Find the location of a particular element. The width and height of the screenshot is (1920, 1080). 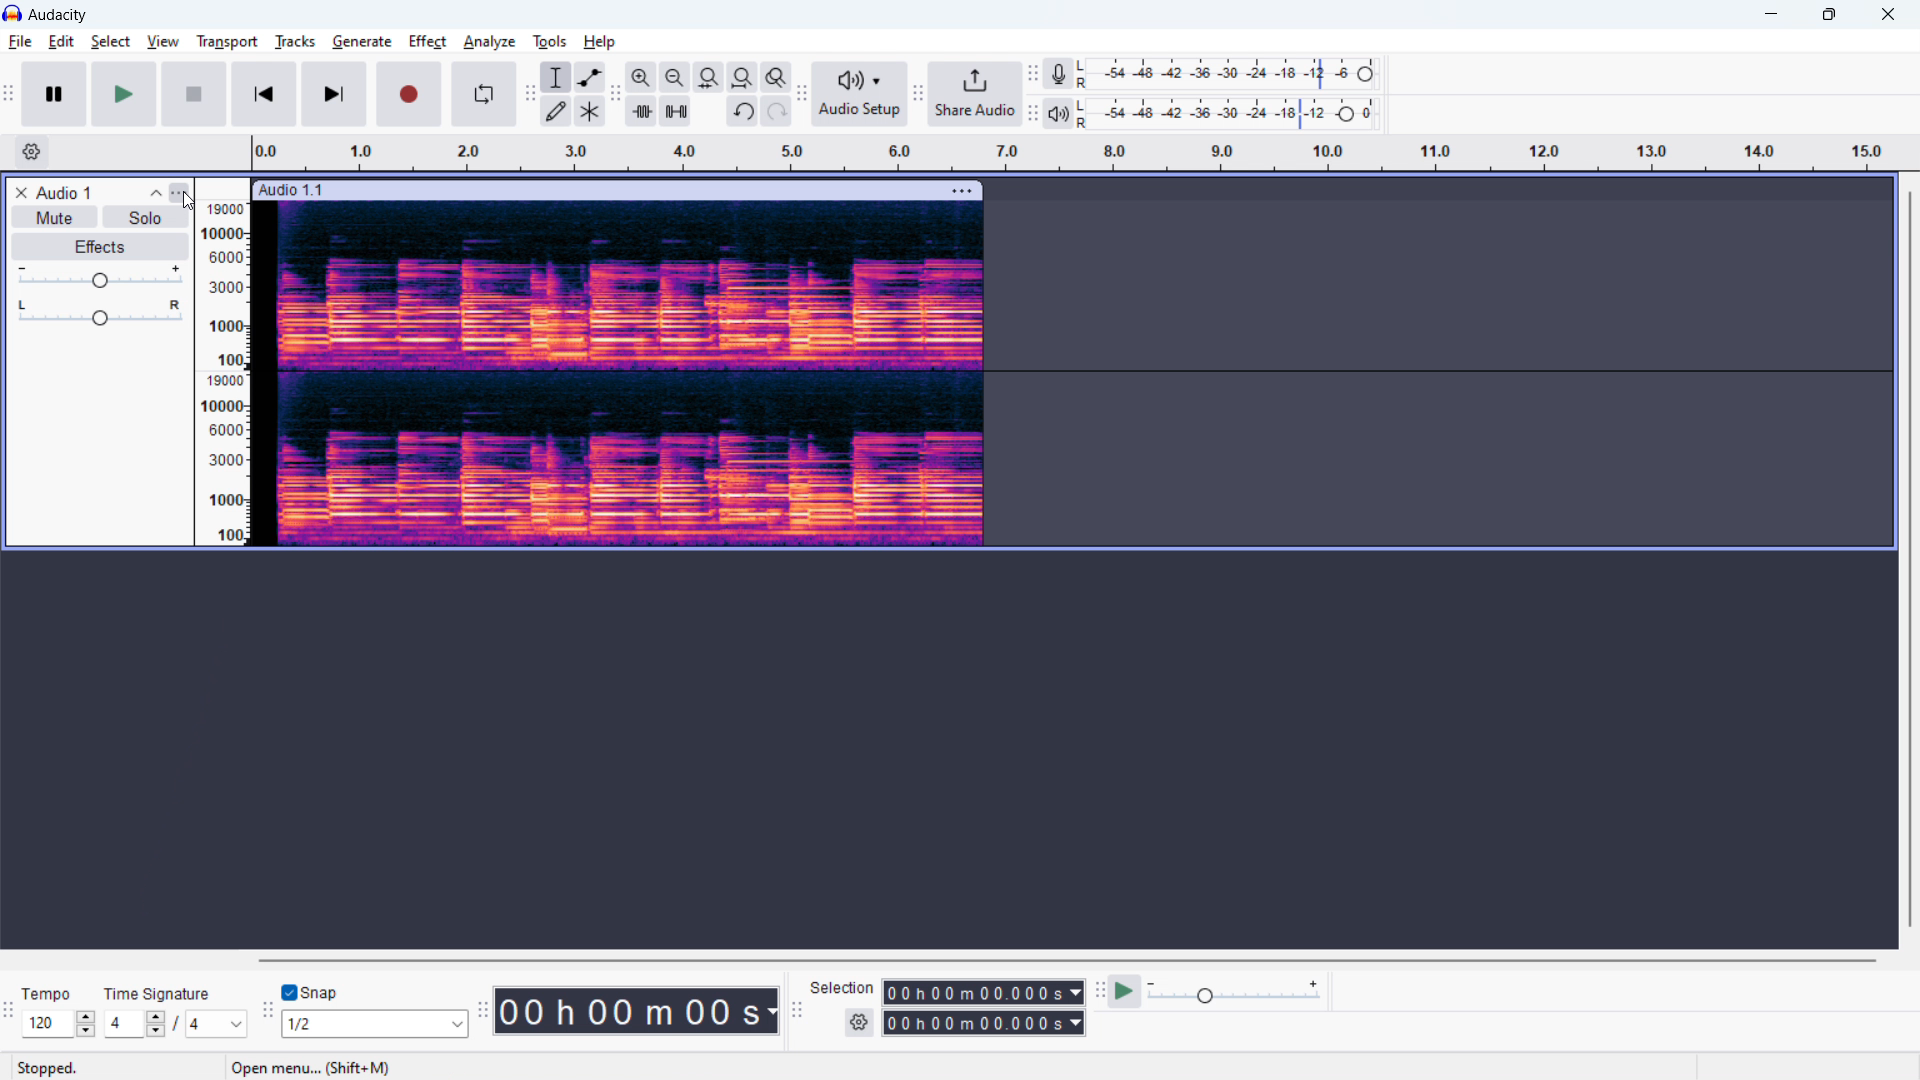

track options is located at coordinates (960, 190).